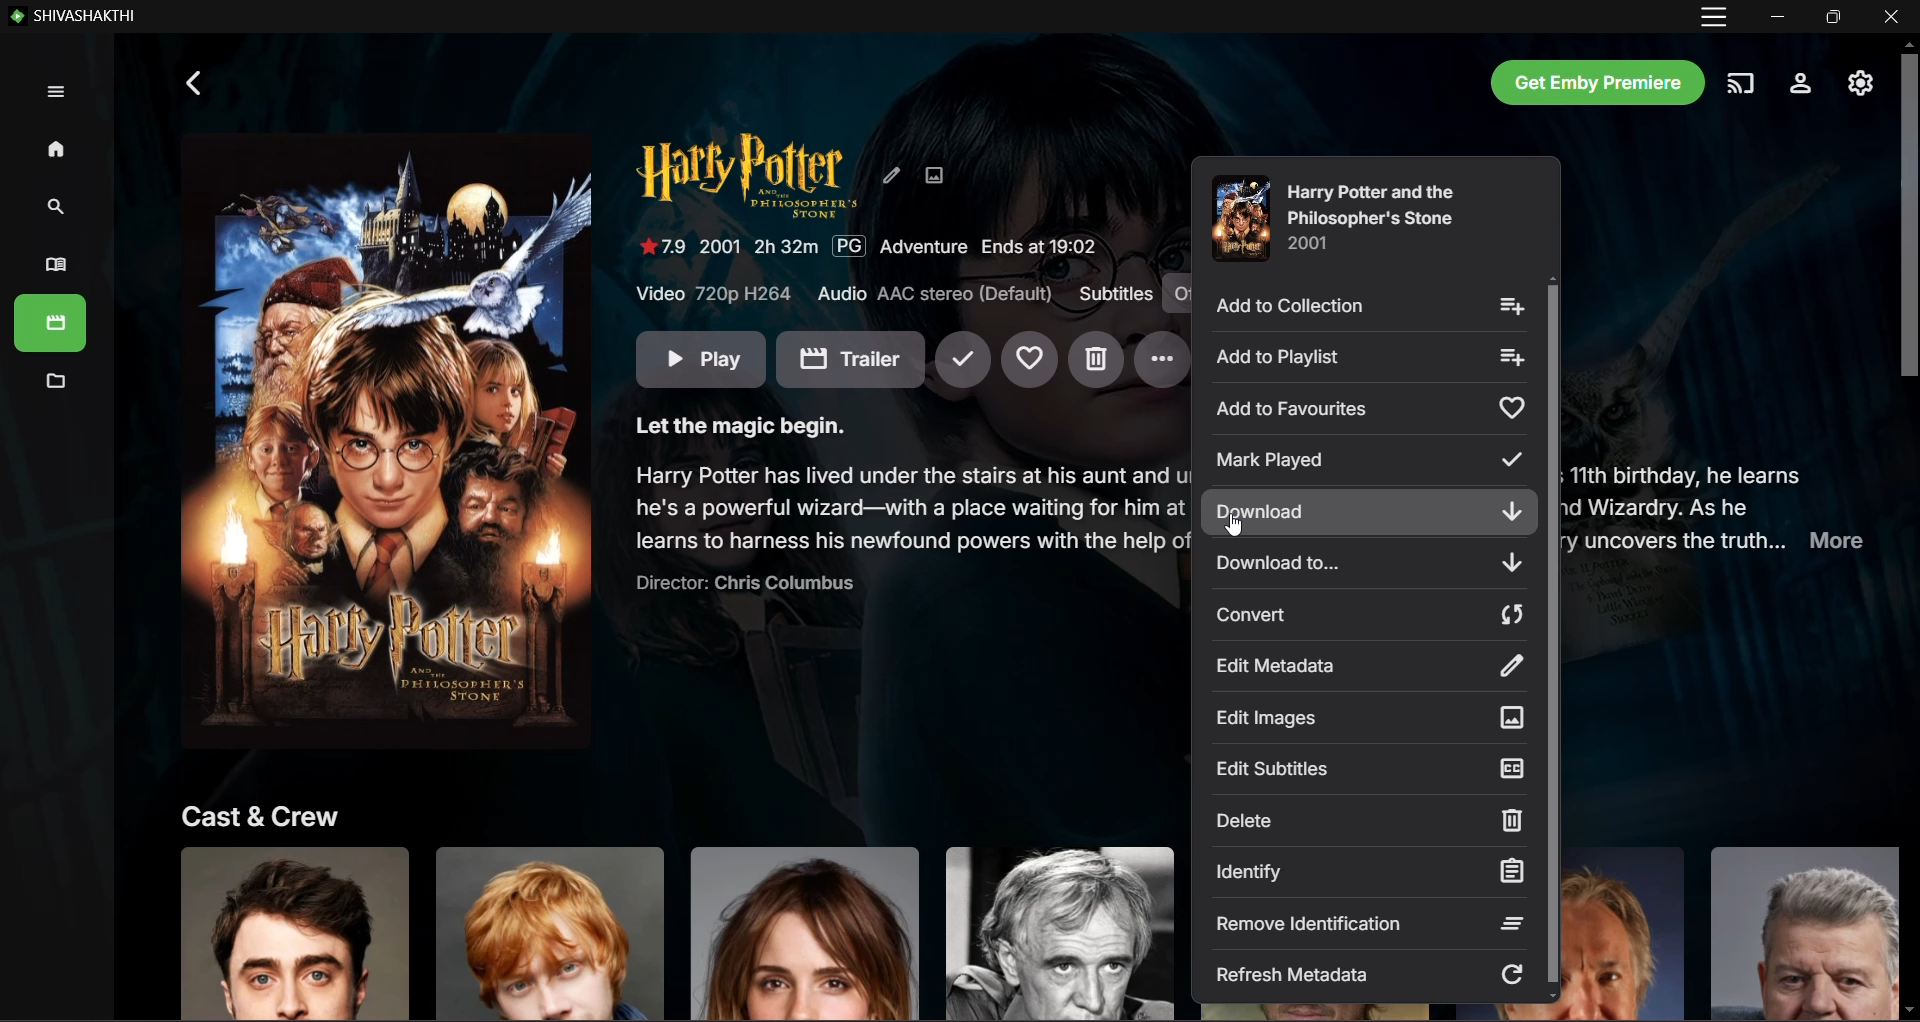 This screenshot has height=1022, width=1920. What do you see at coordinates (1370, 718) in the screenshot?
I see `Edit Images` at bounding box center [1370, 718].